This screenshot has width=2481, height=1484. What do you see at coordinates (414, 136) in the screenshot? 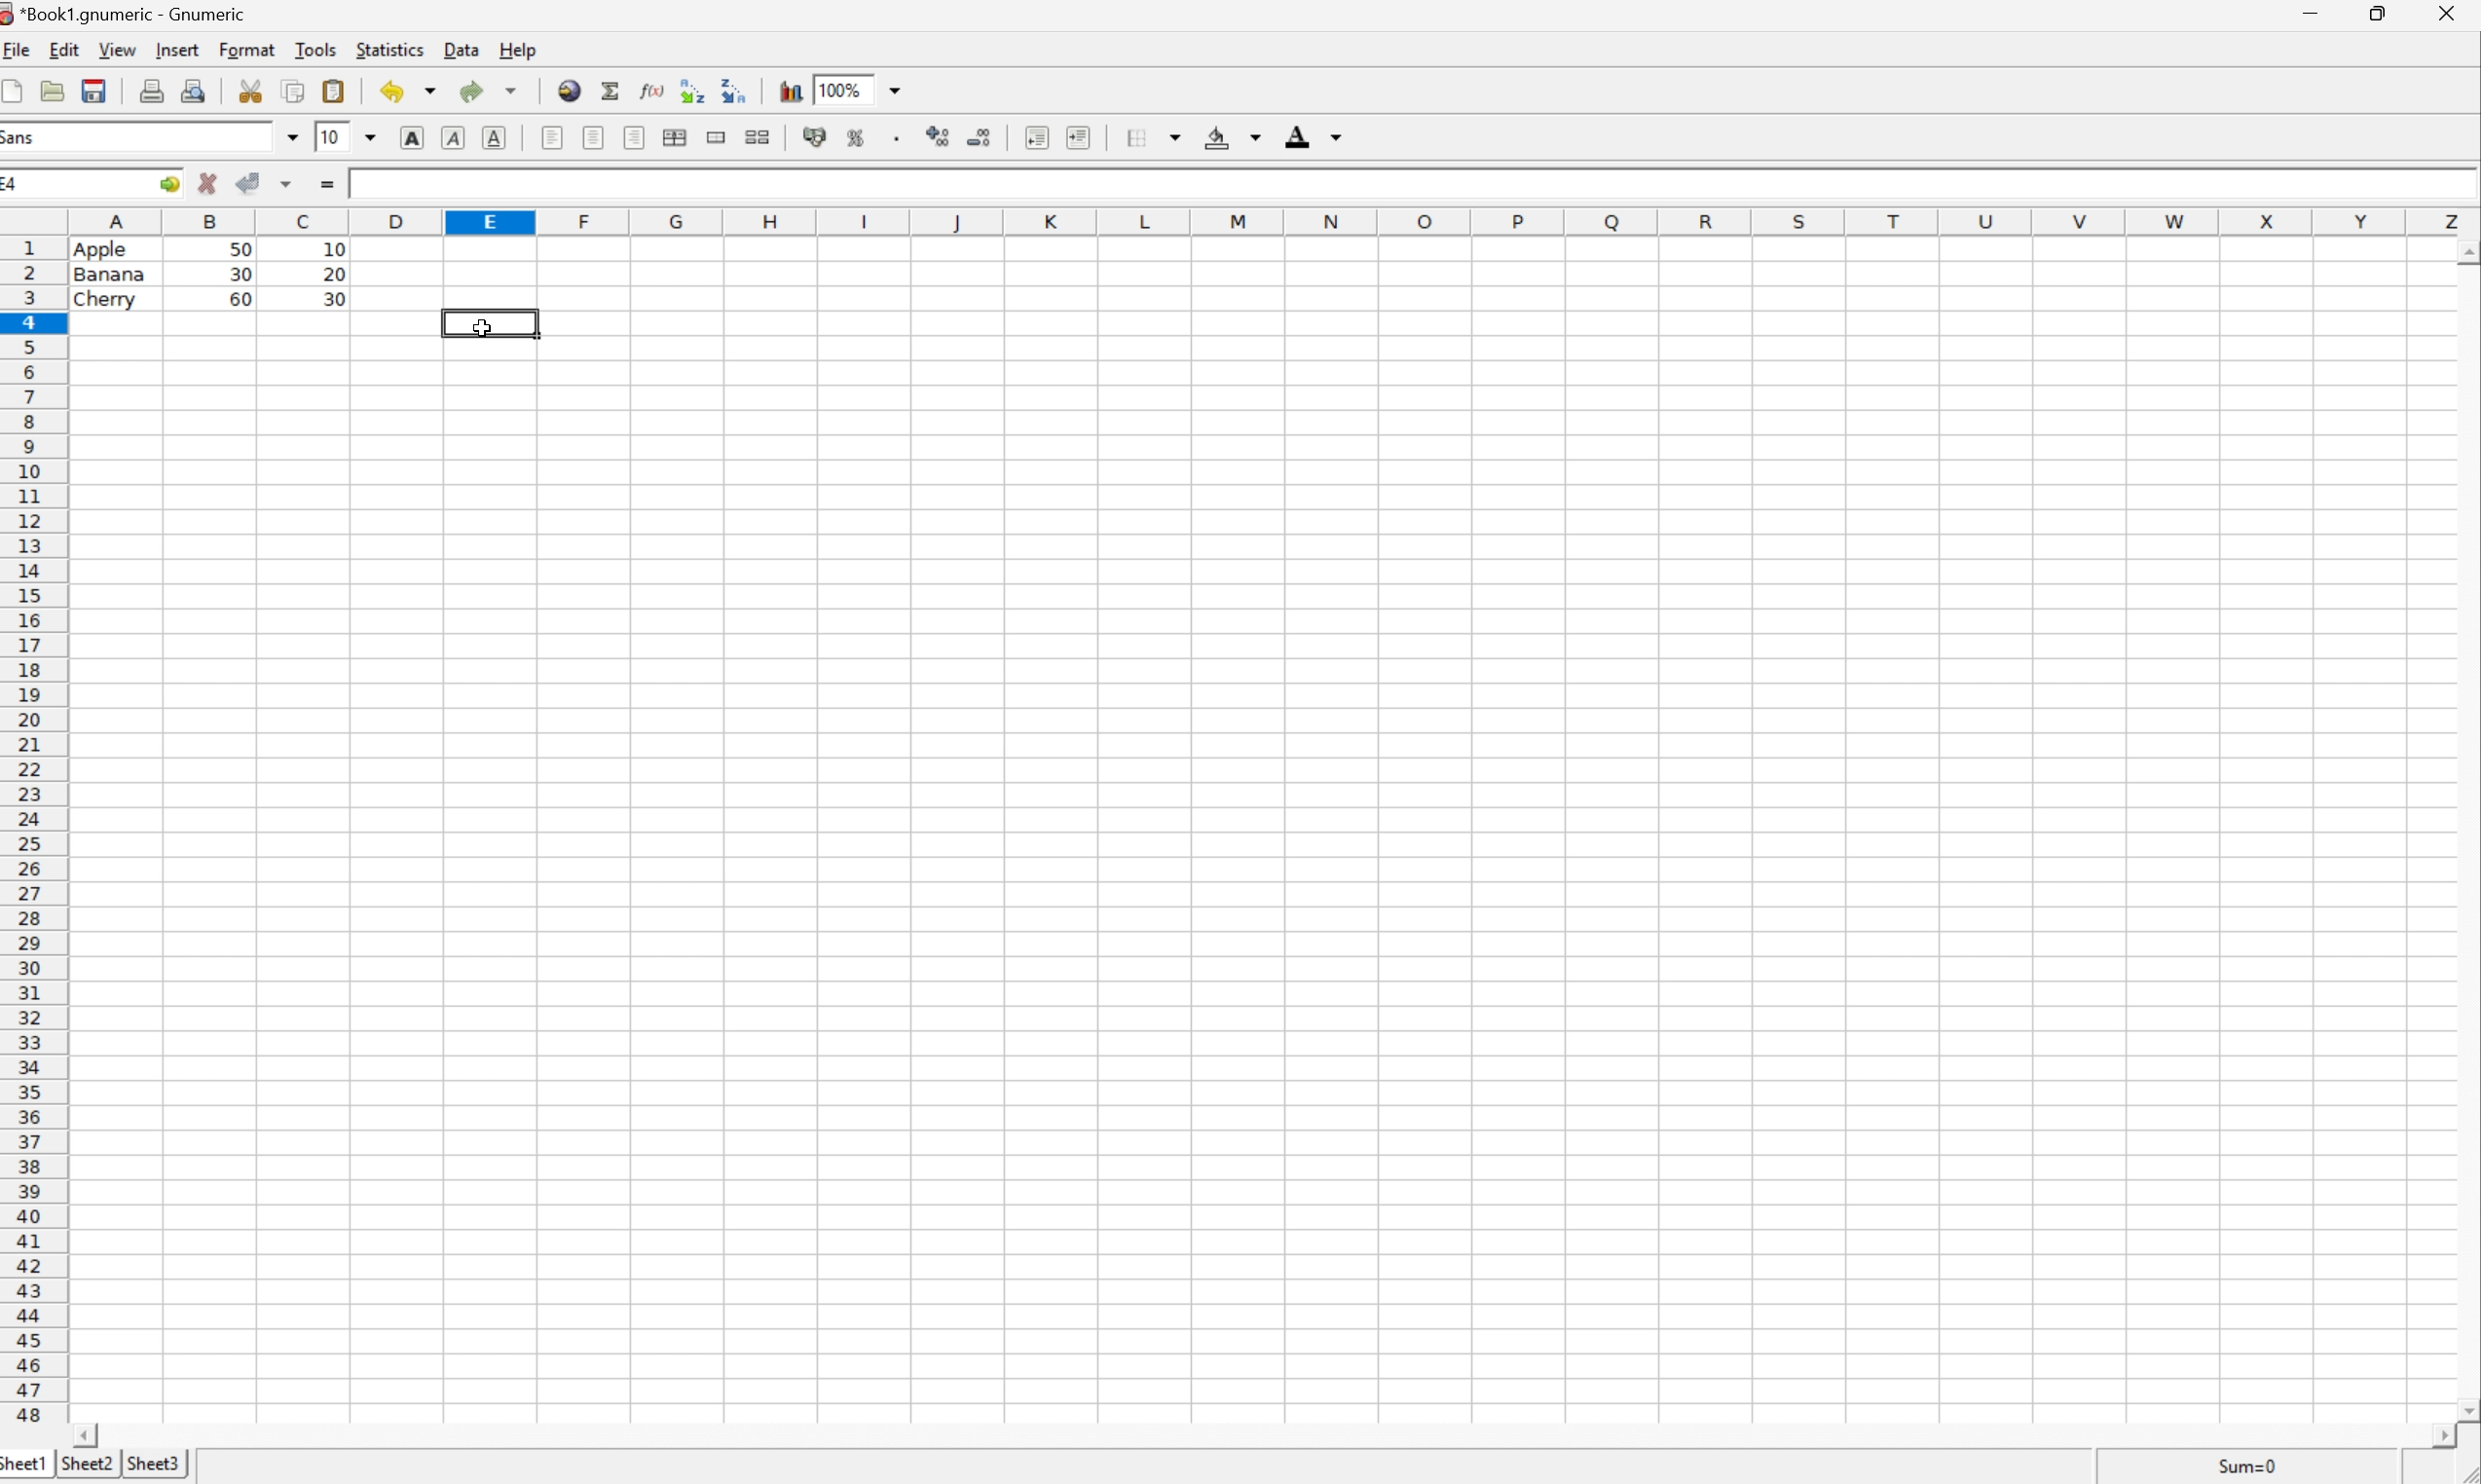
I see `bold` at bounding box center [414, 136].